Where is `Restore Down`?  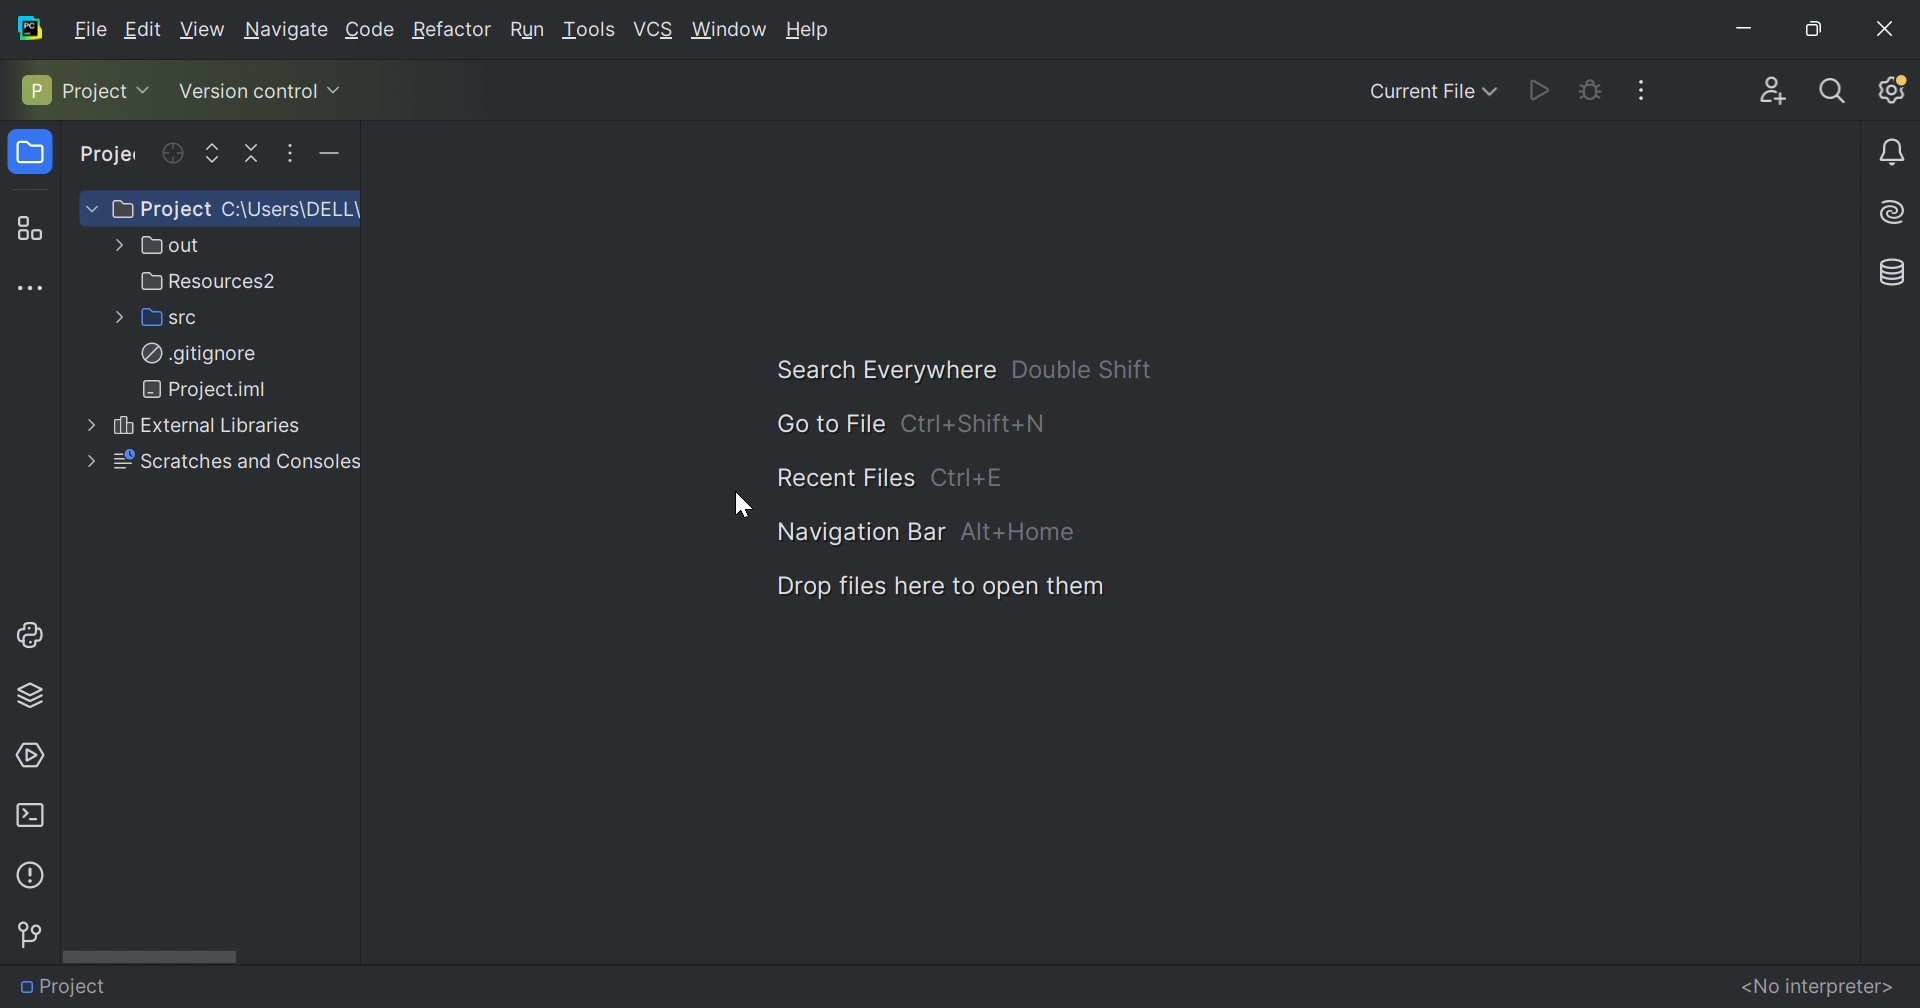 Restore Down is located at coordinates (1810, 28).